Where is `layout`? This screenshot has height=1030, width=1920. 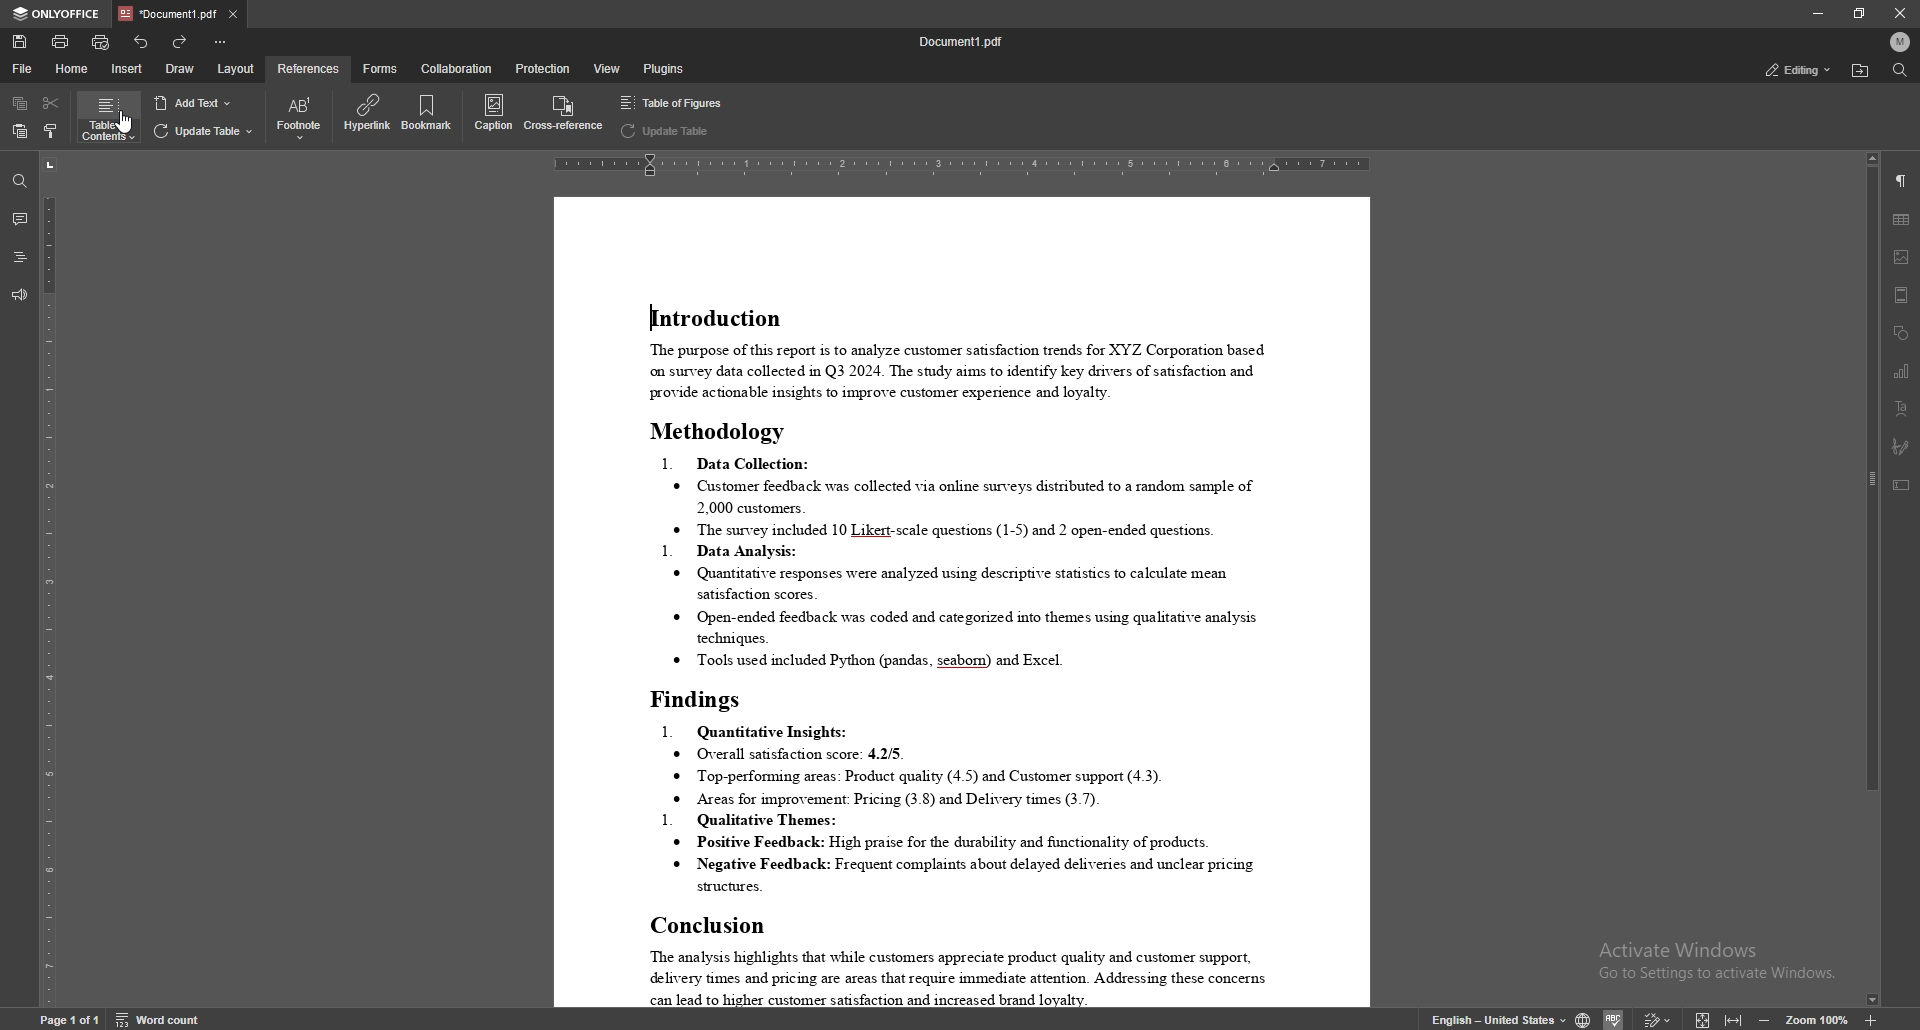 layout is located at coordinates (237, 68).